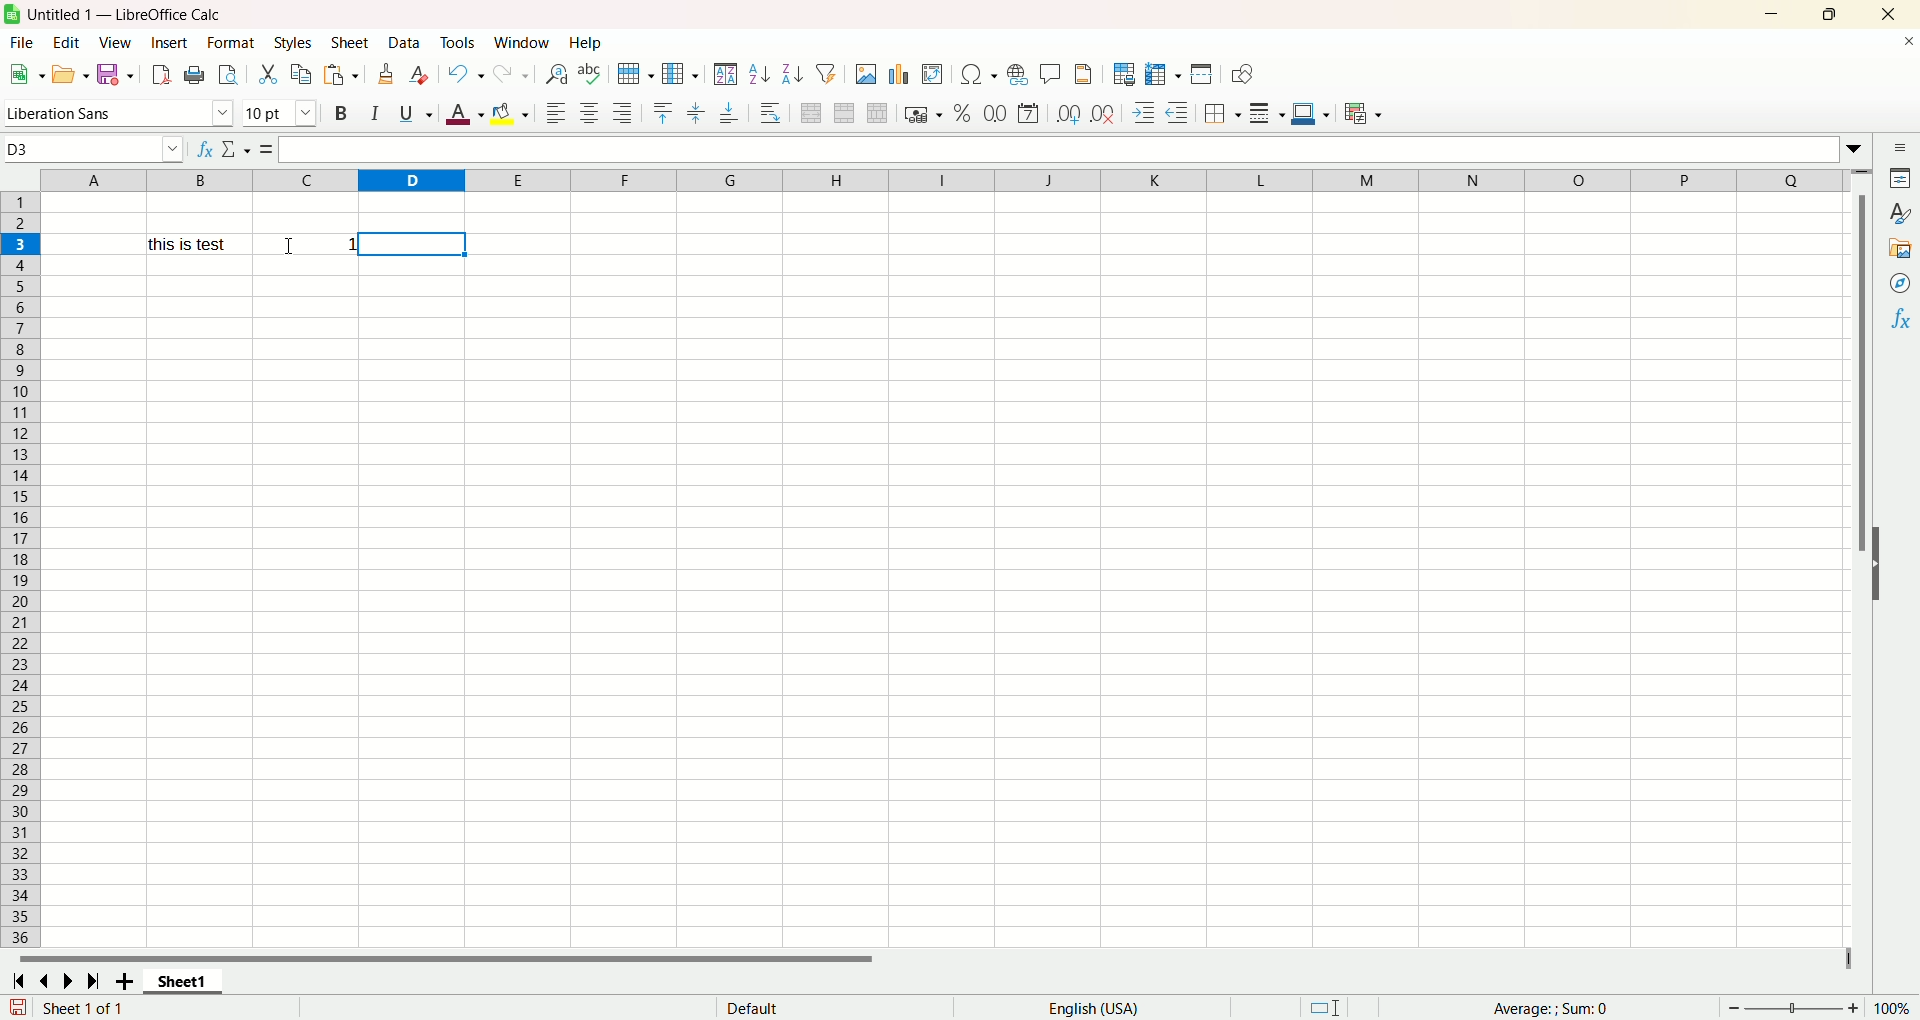 Image resolution: width=1920 pixels, height=1020 pixels. What do you see at coordinates (458, 44) in the screenshot?
I see `tools` at bounding box center [458, 44].